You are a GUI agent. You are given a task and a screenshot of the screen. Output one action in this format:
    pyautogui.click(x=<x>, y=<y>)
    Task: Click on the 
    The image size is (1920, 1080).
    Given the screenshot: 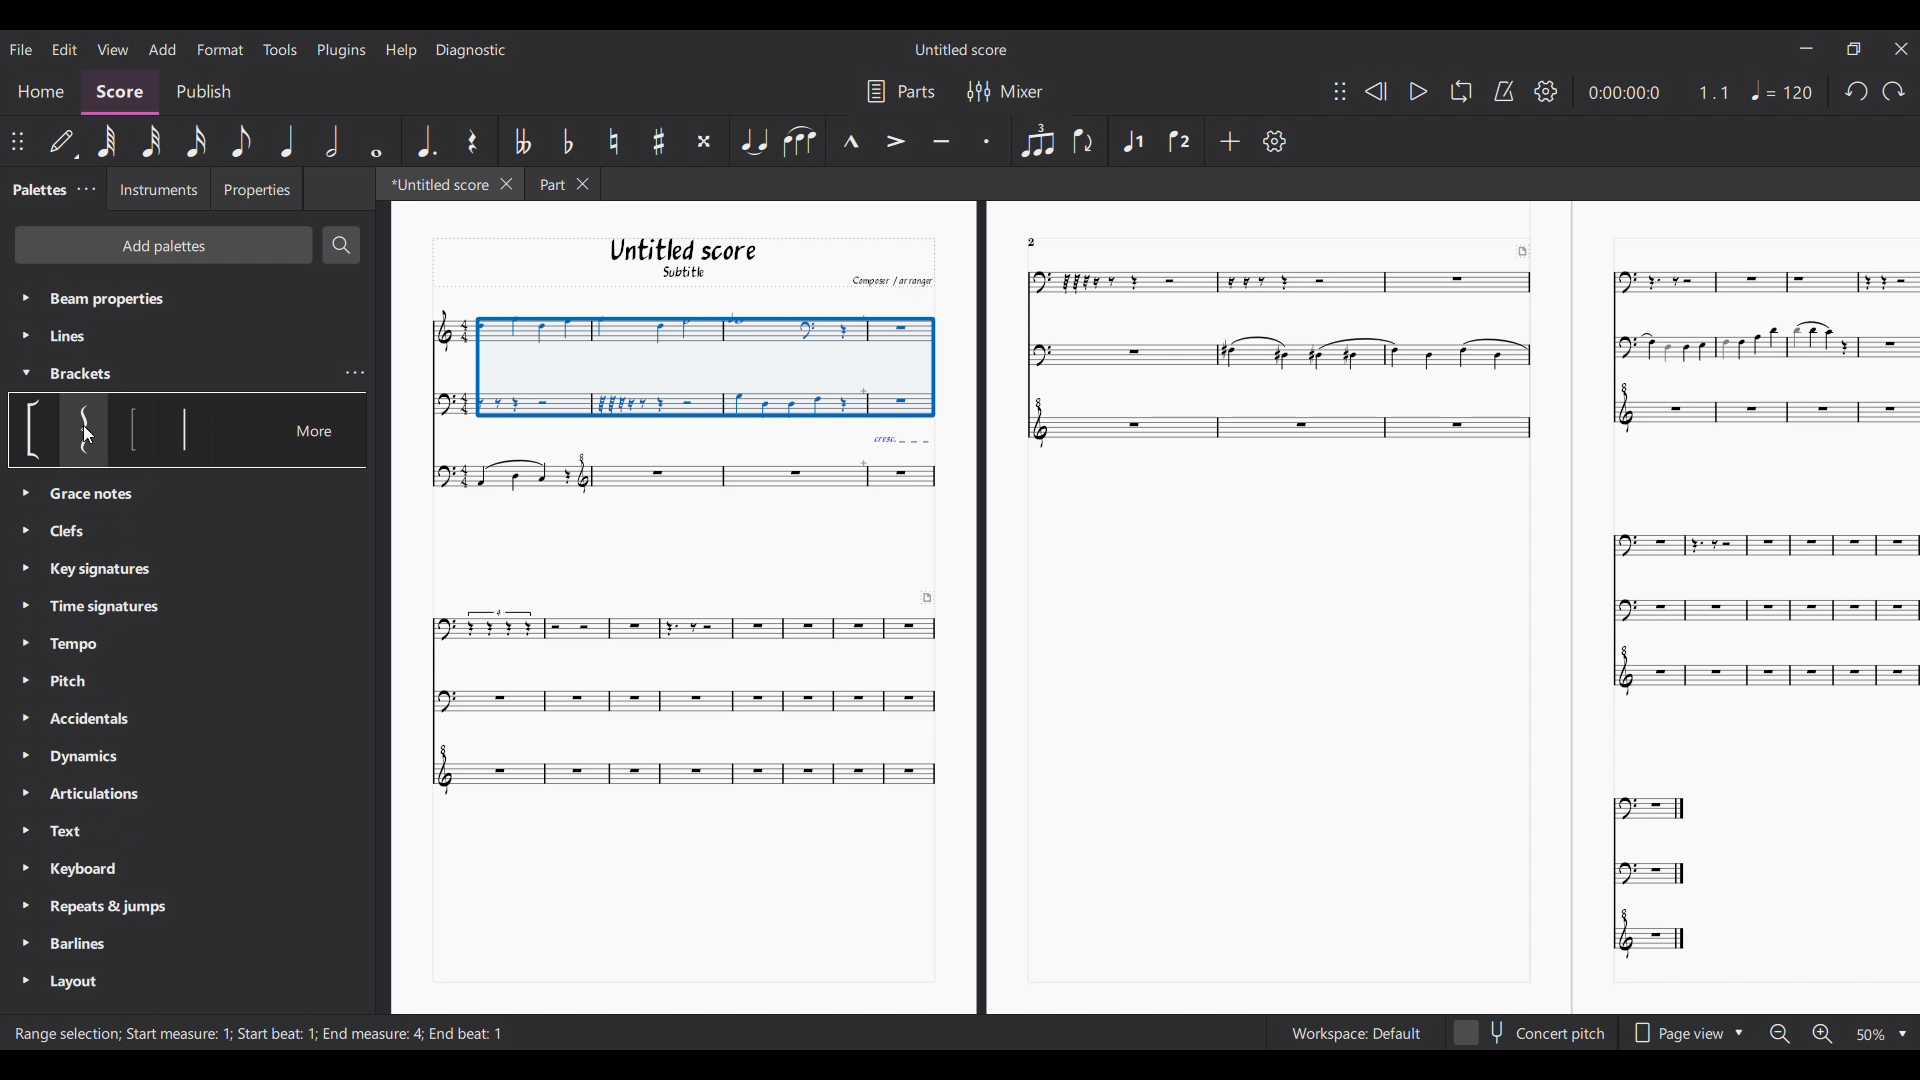 What is the action you would take?
    pyautogui.click(x=1763, y=674)
    